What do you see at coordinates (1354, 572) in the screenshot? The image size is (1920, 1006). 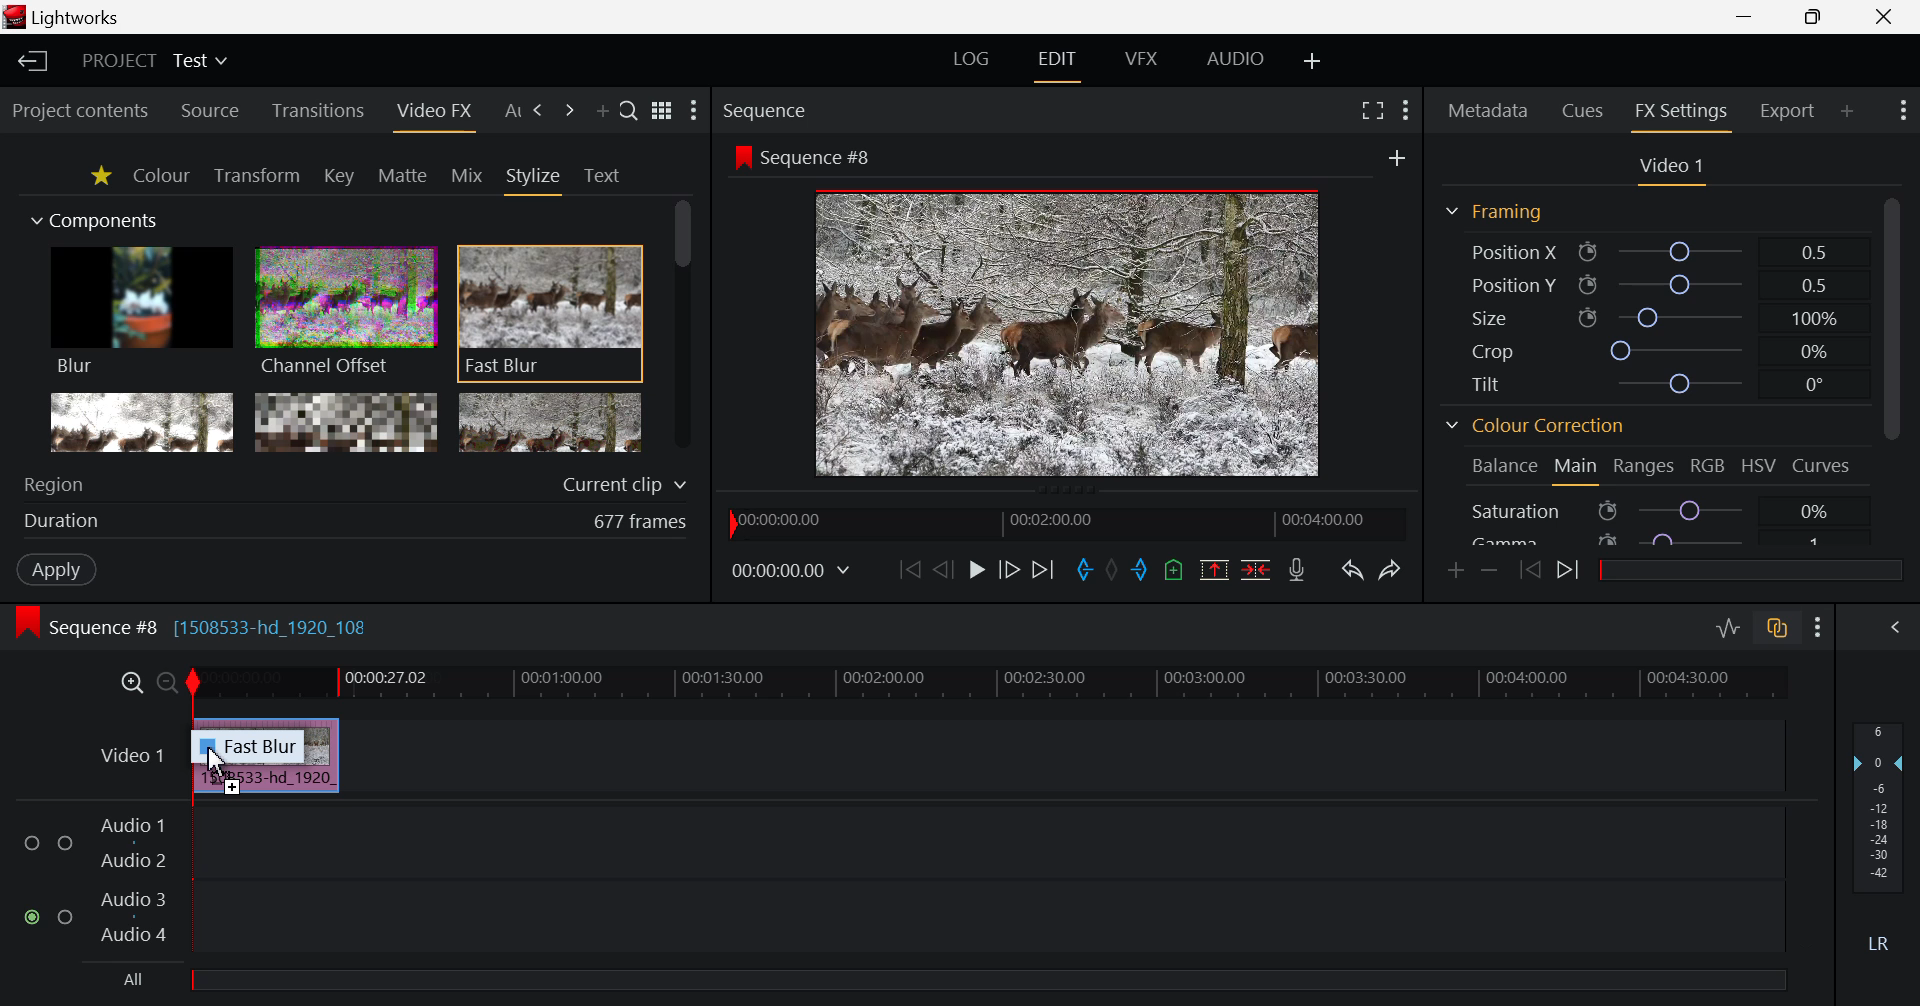 I see `Undo` at bounding box center [1354, 572].